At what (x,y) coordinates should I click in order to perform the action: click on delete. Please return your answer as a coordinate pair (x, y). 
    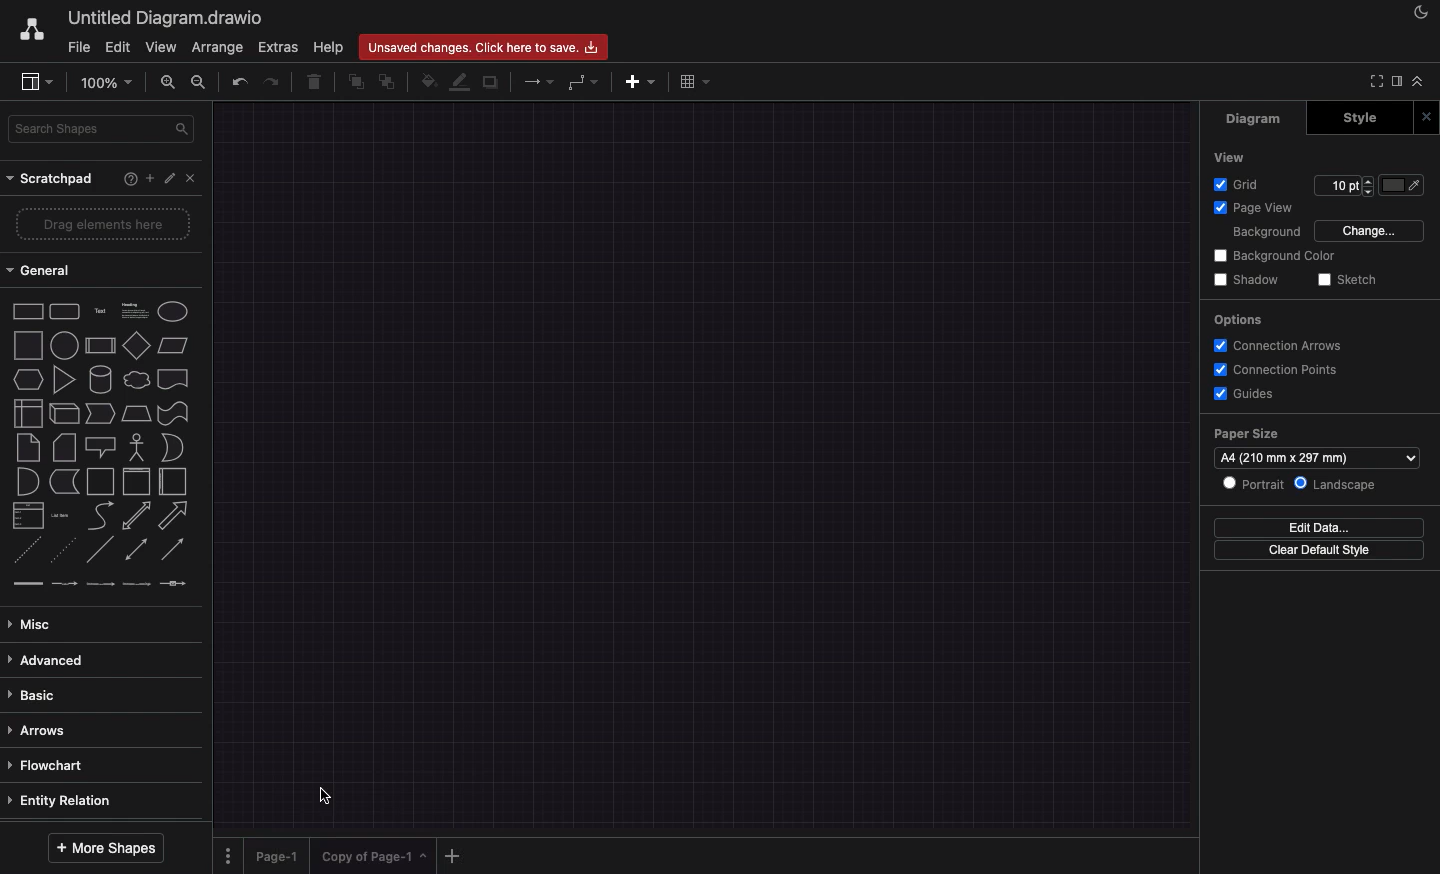
    Looking at the image, I should click on (313, 81).